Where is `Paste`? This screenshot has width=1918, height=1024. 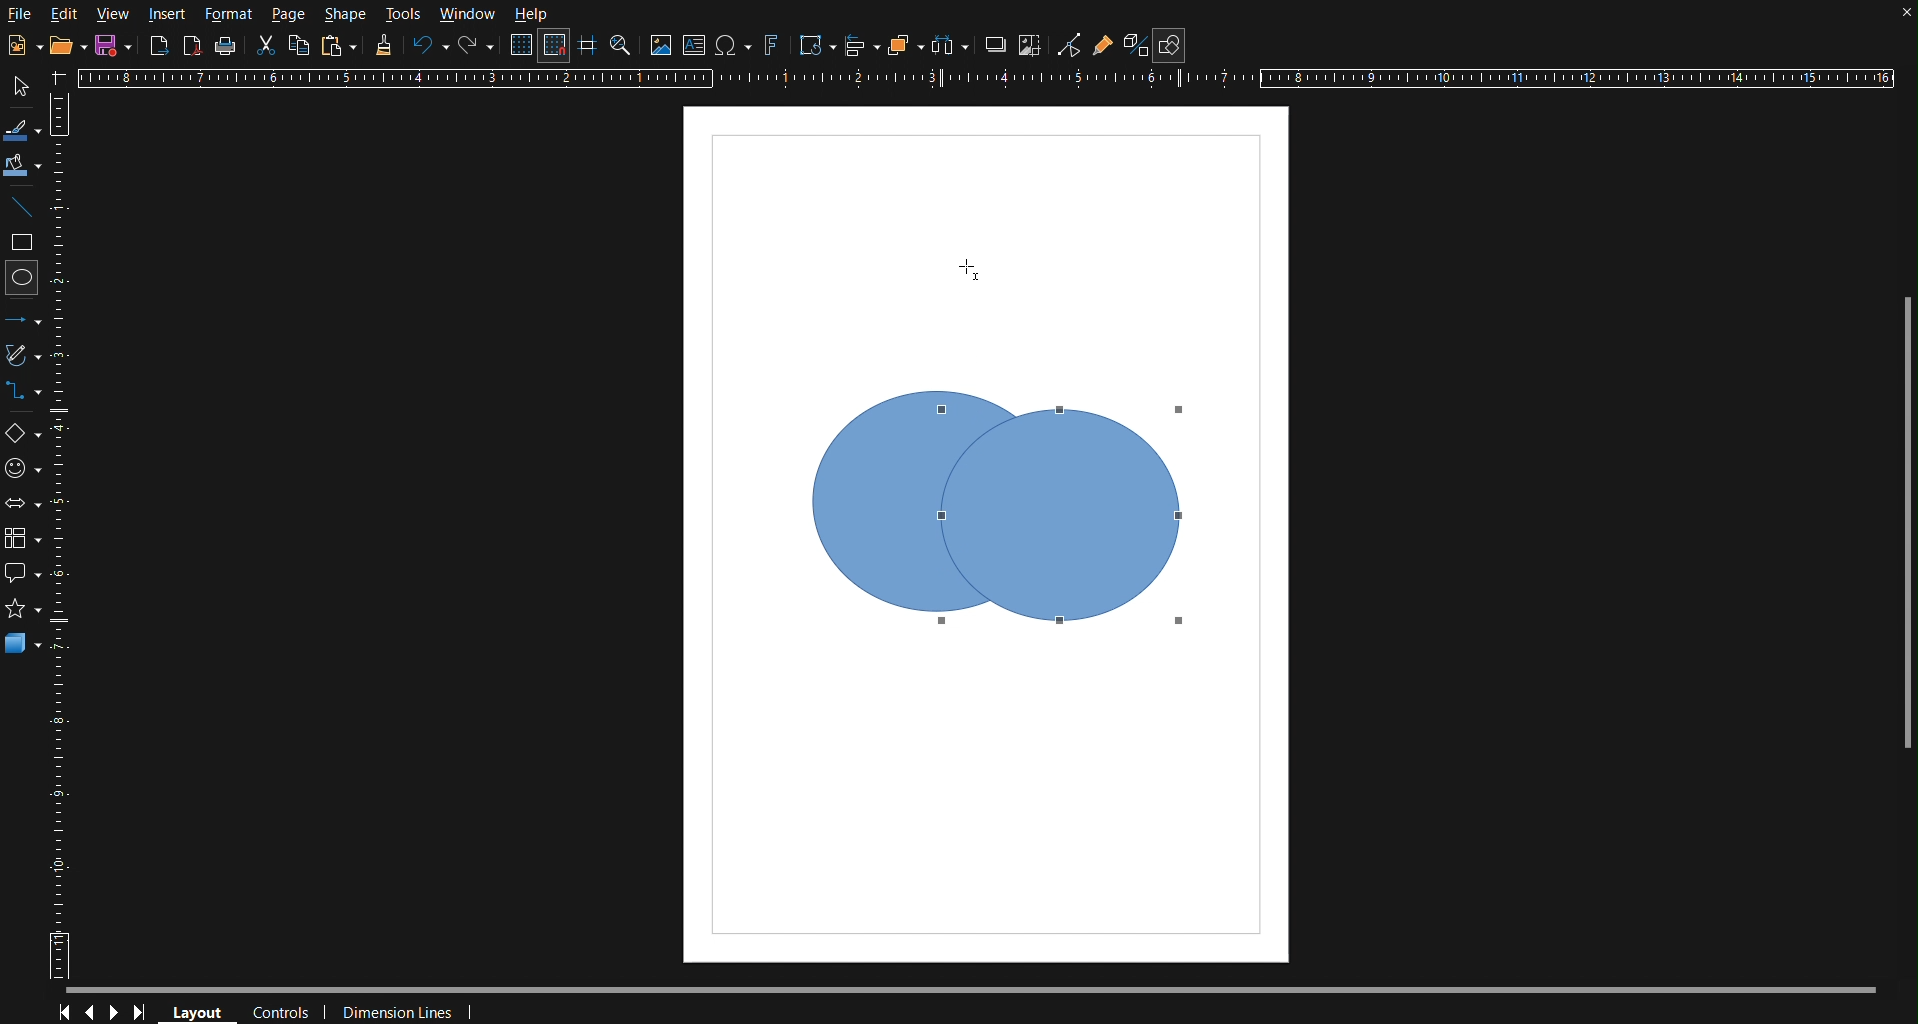
Paste is located at coordinates (339, 46).